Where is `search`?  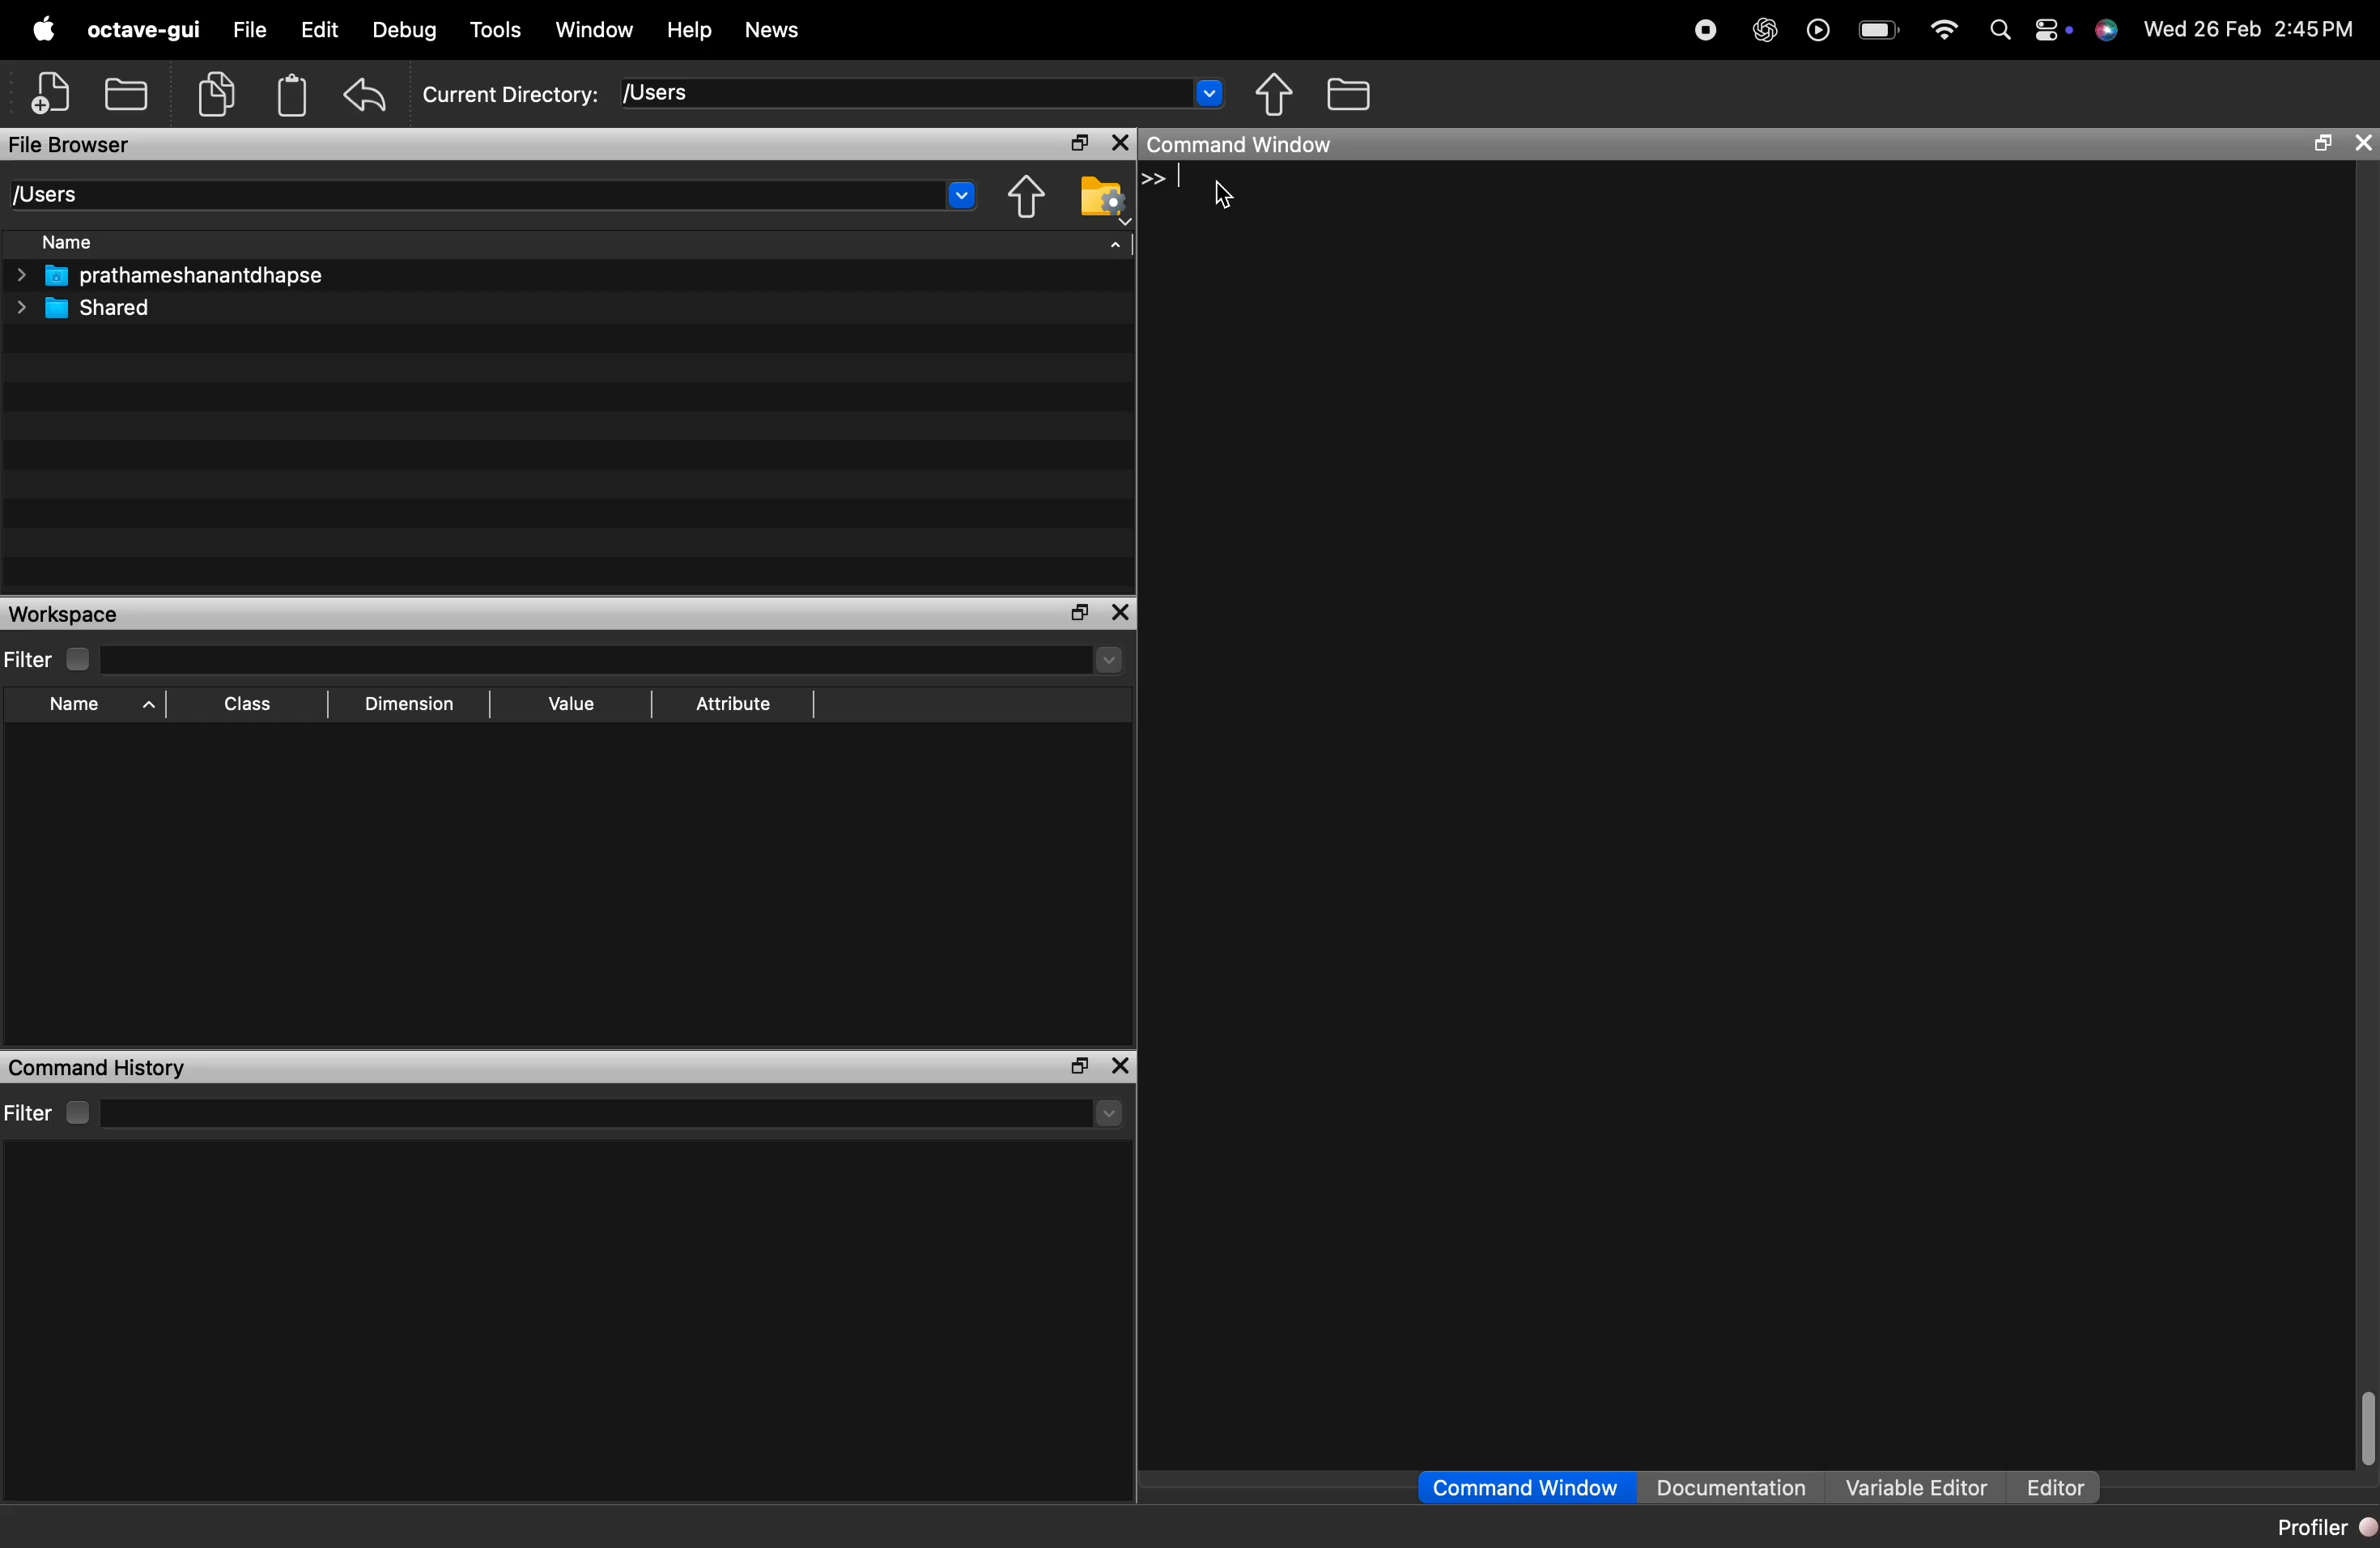
search is located at coordinates (1992, 31).